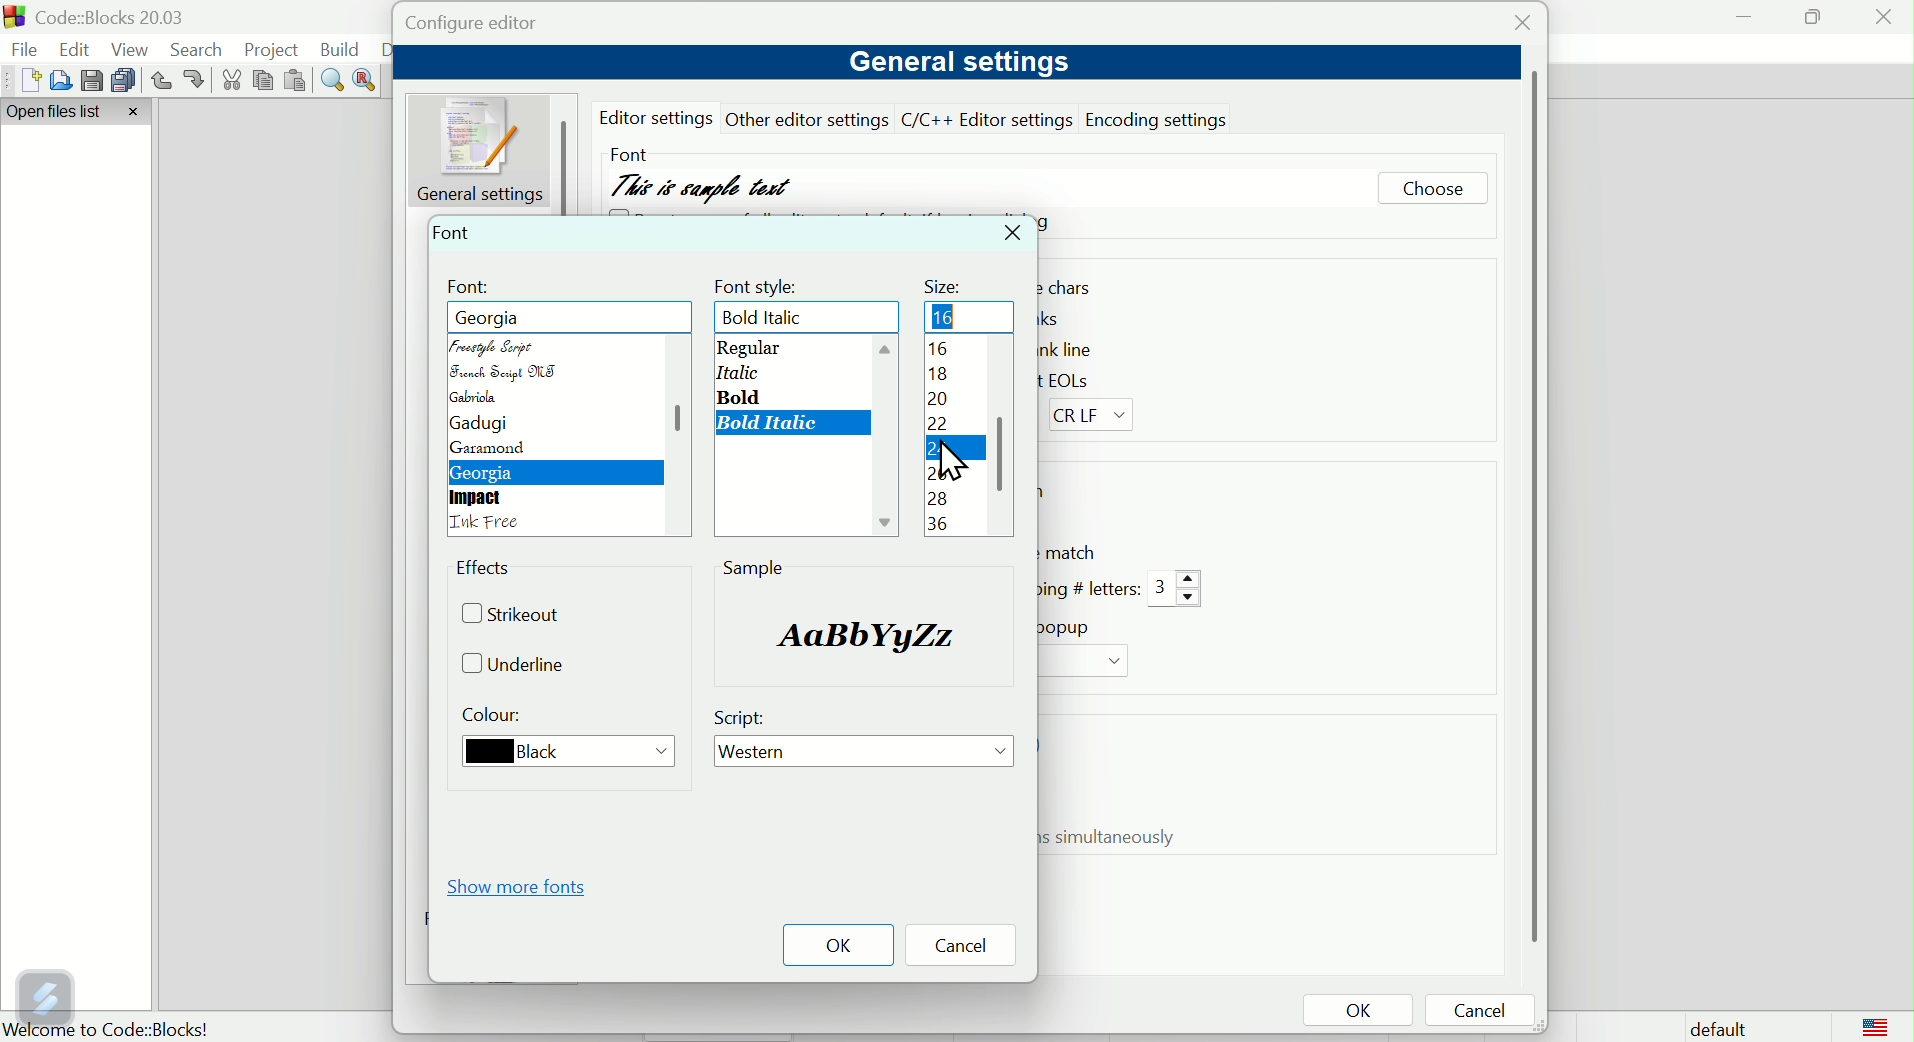 The height and width of the screenshot is (1042, 1914). What do you see at coordinates (482, 398) in the screenshot?
I see `Gabriola` at bounding box center [482, 398].